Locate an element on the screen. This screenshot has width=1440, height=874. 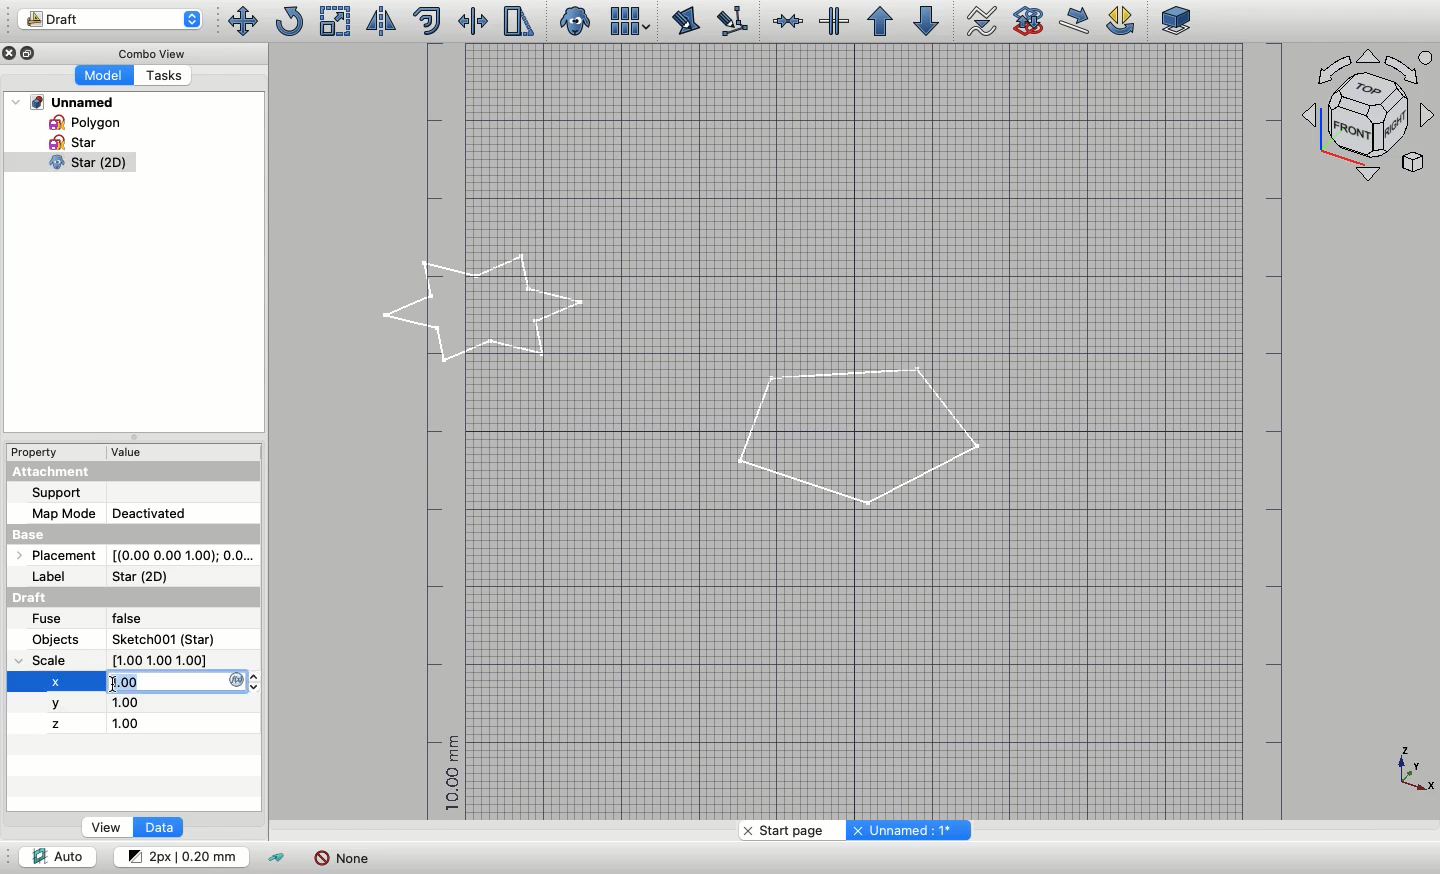
Stretch is located at coordinates (517, 21).